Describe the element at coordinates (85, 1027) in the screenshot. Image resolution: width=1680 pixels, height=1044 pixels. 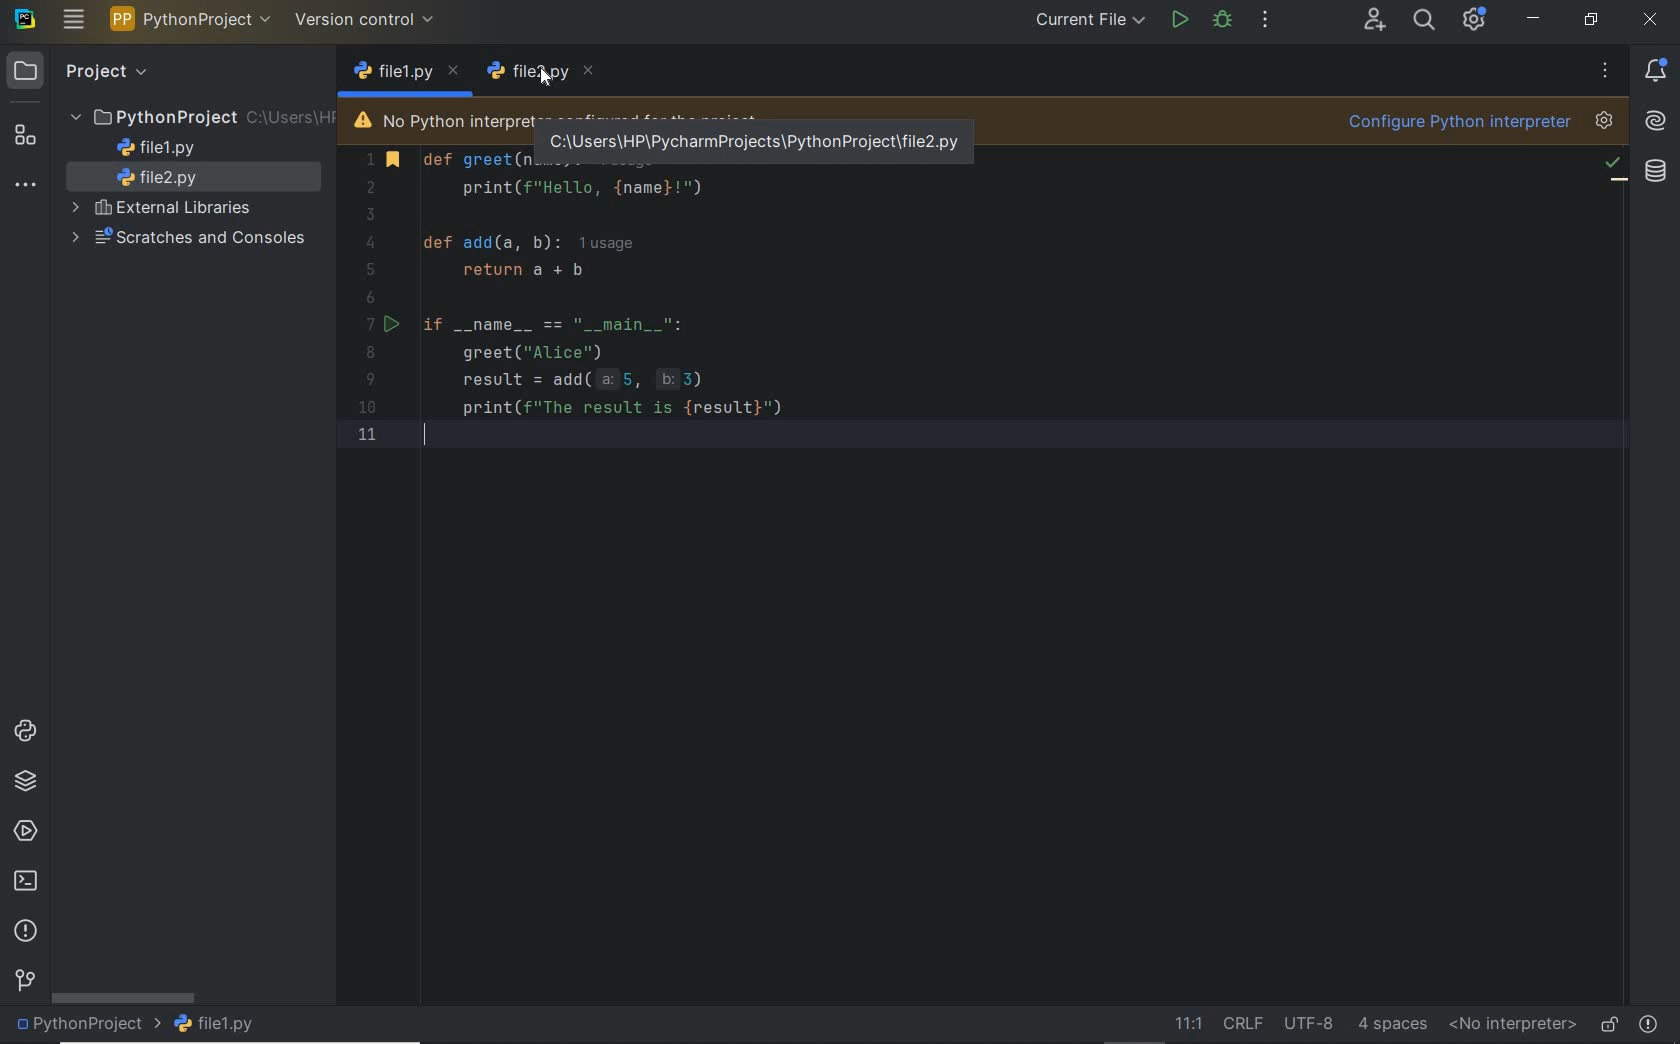
I see `project name` at that location.